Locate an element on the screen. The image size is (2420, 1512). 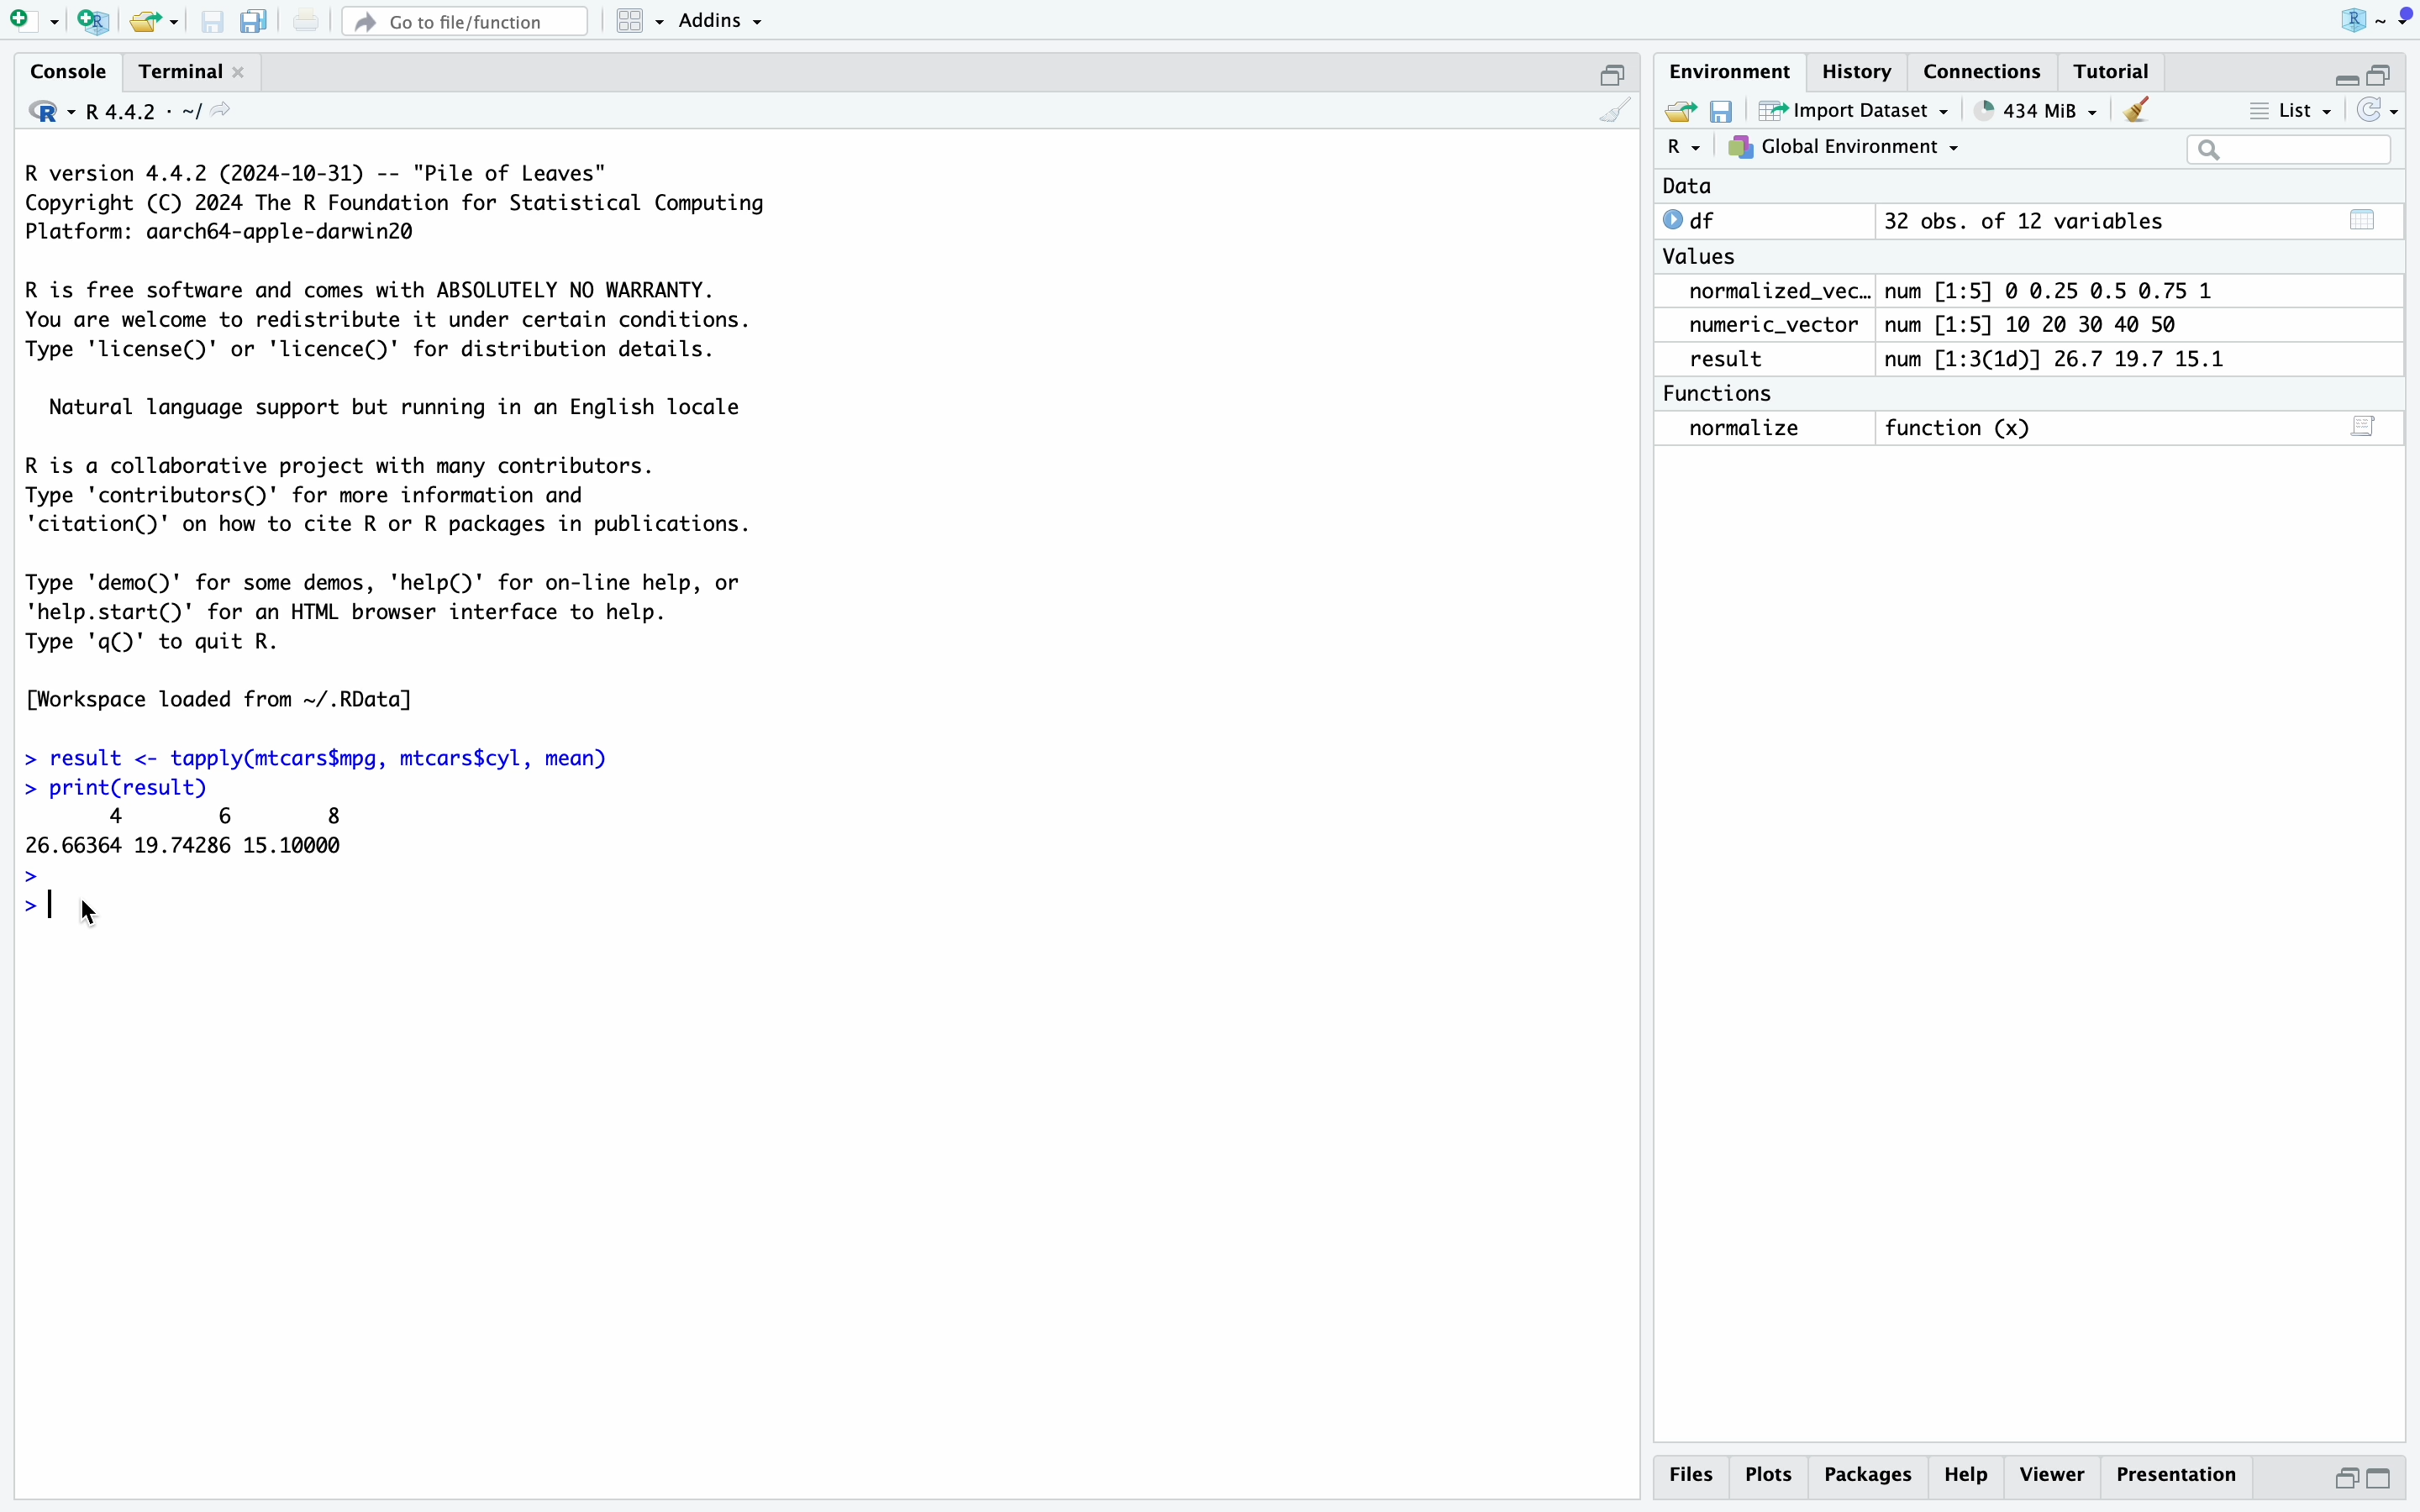
Viewer is located at coordinates (2053, 1475).